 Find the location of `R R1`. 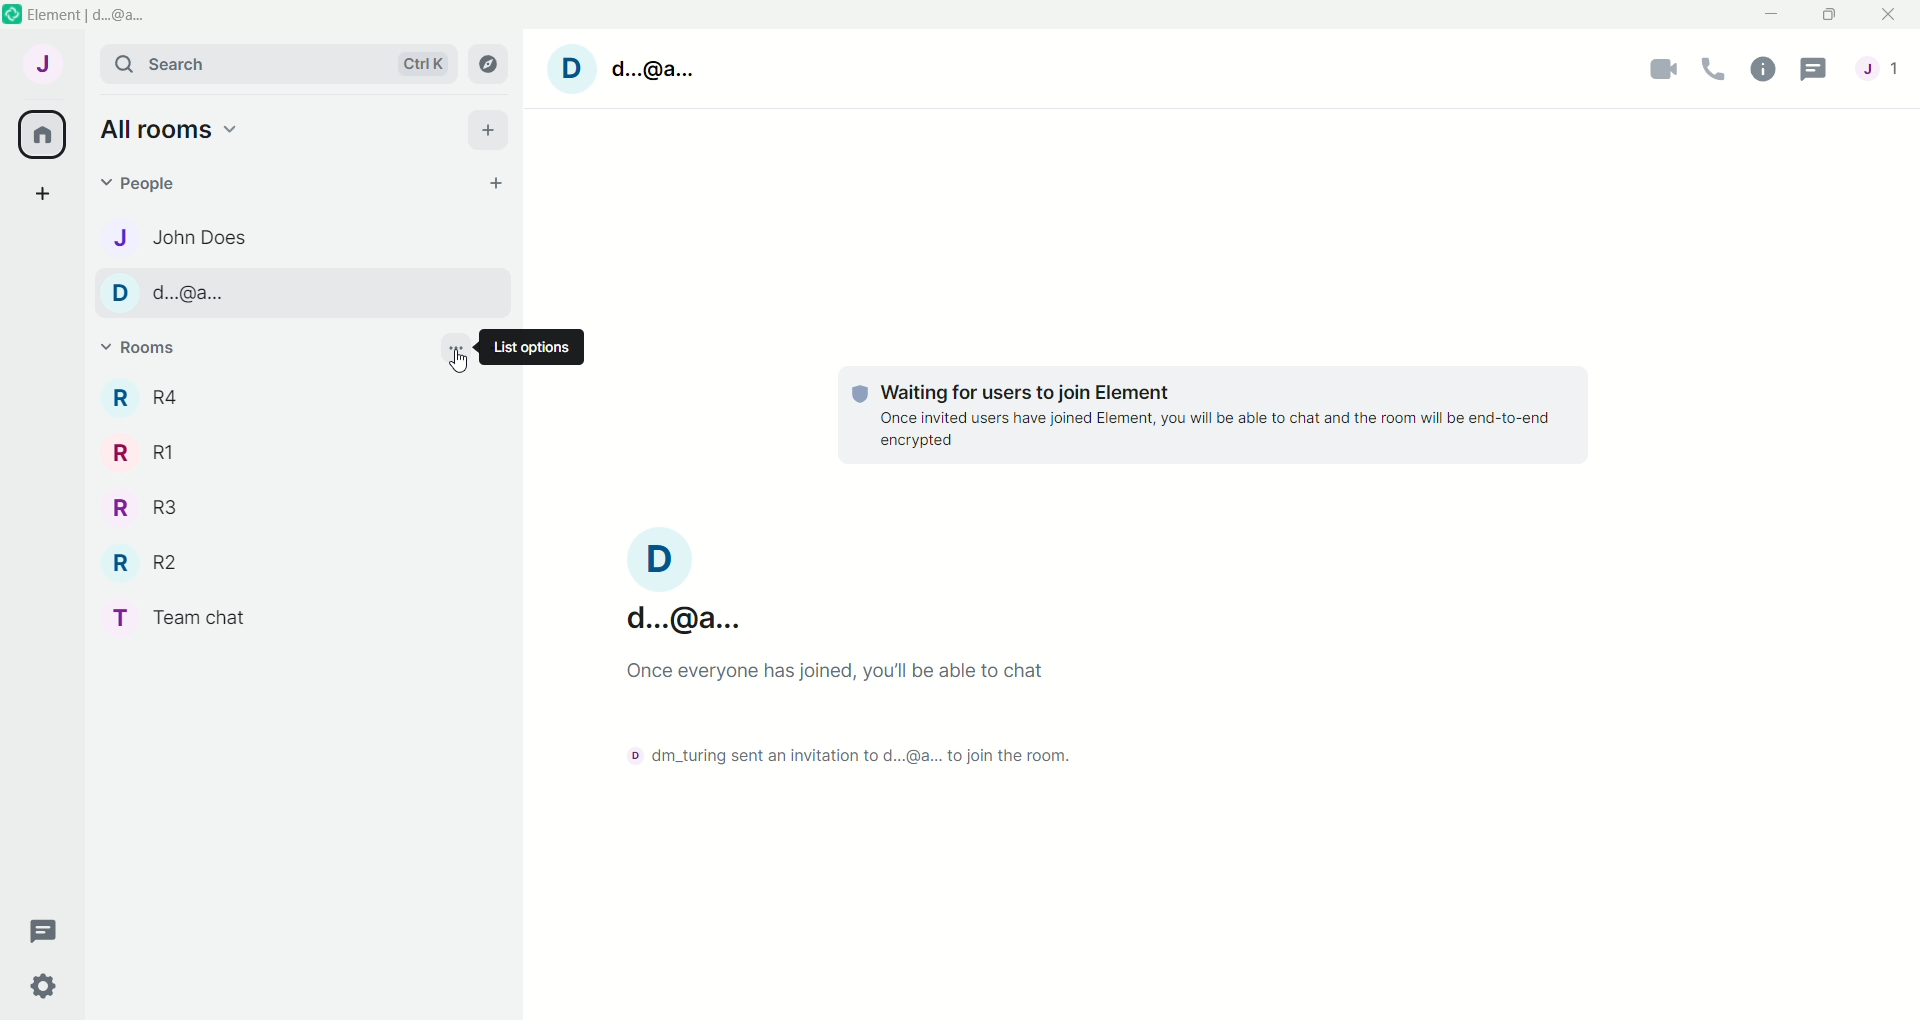

R R1 is located at coordinates (164, 451).